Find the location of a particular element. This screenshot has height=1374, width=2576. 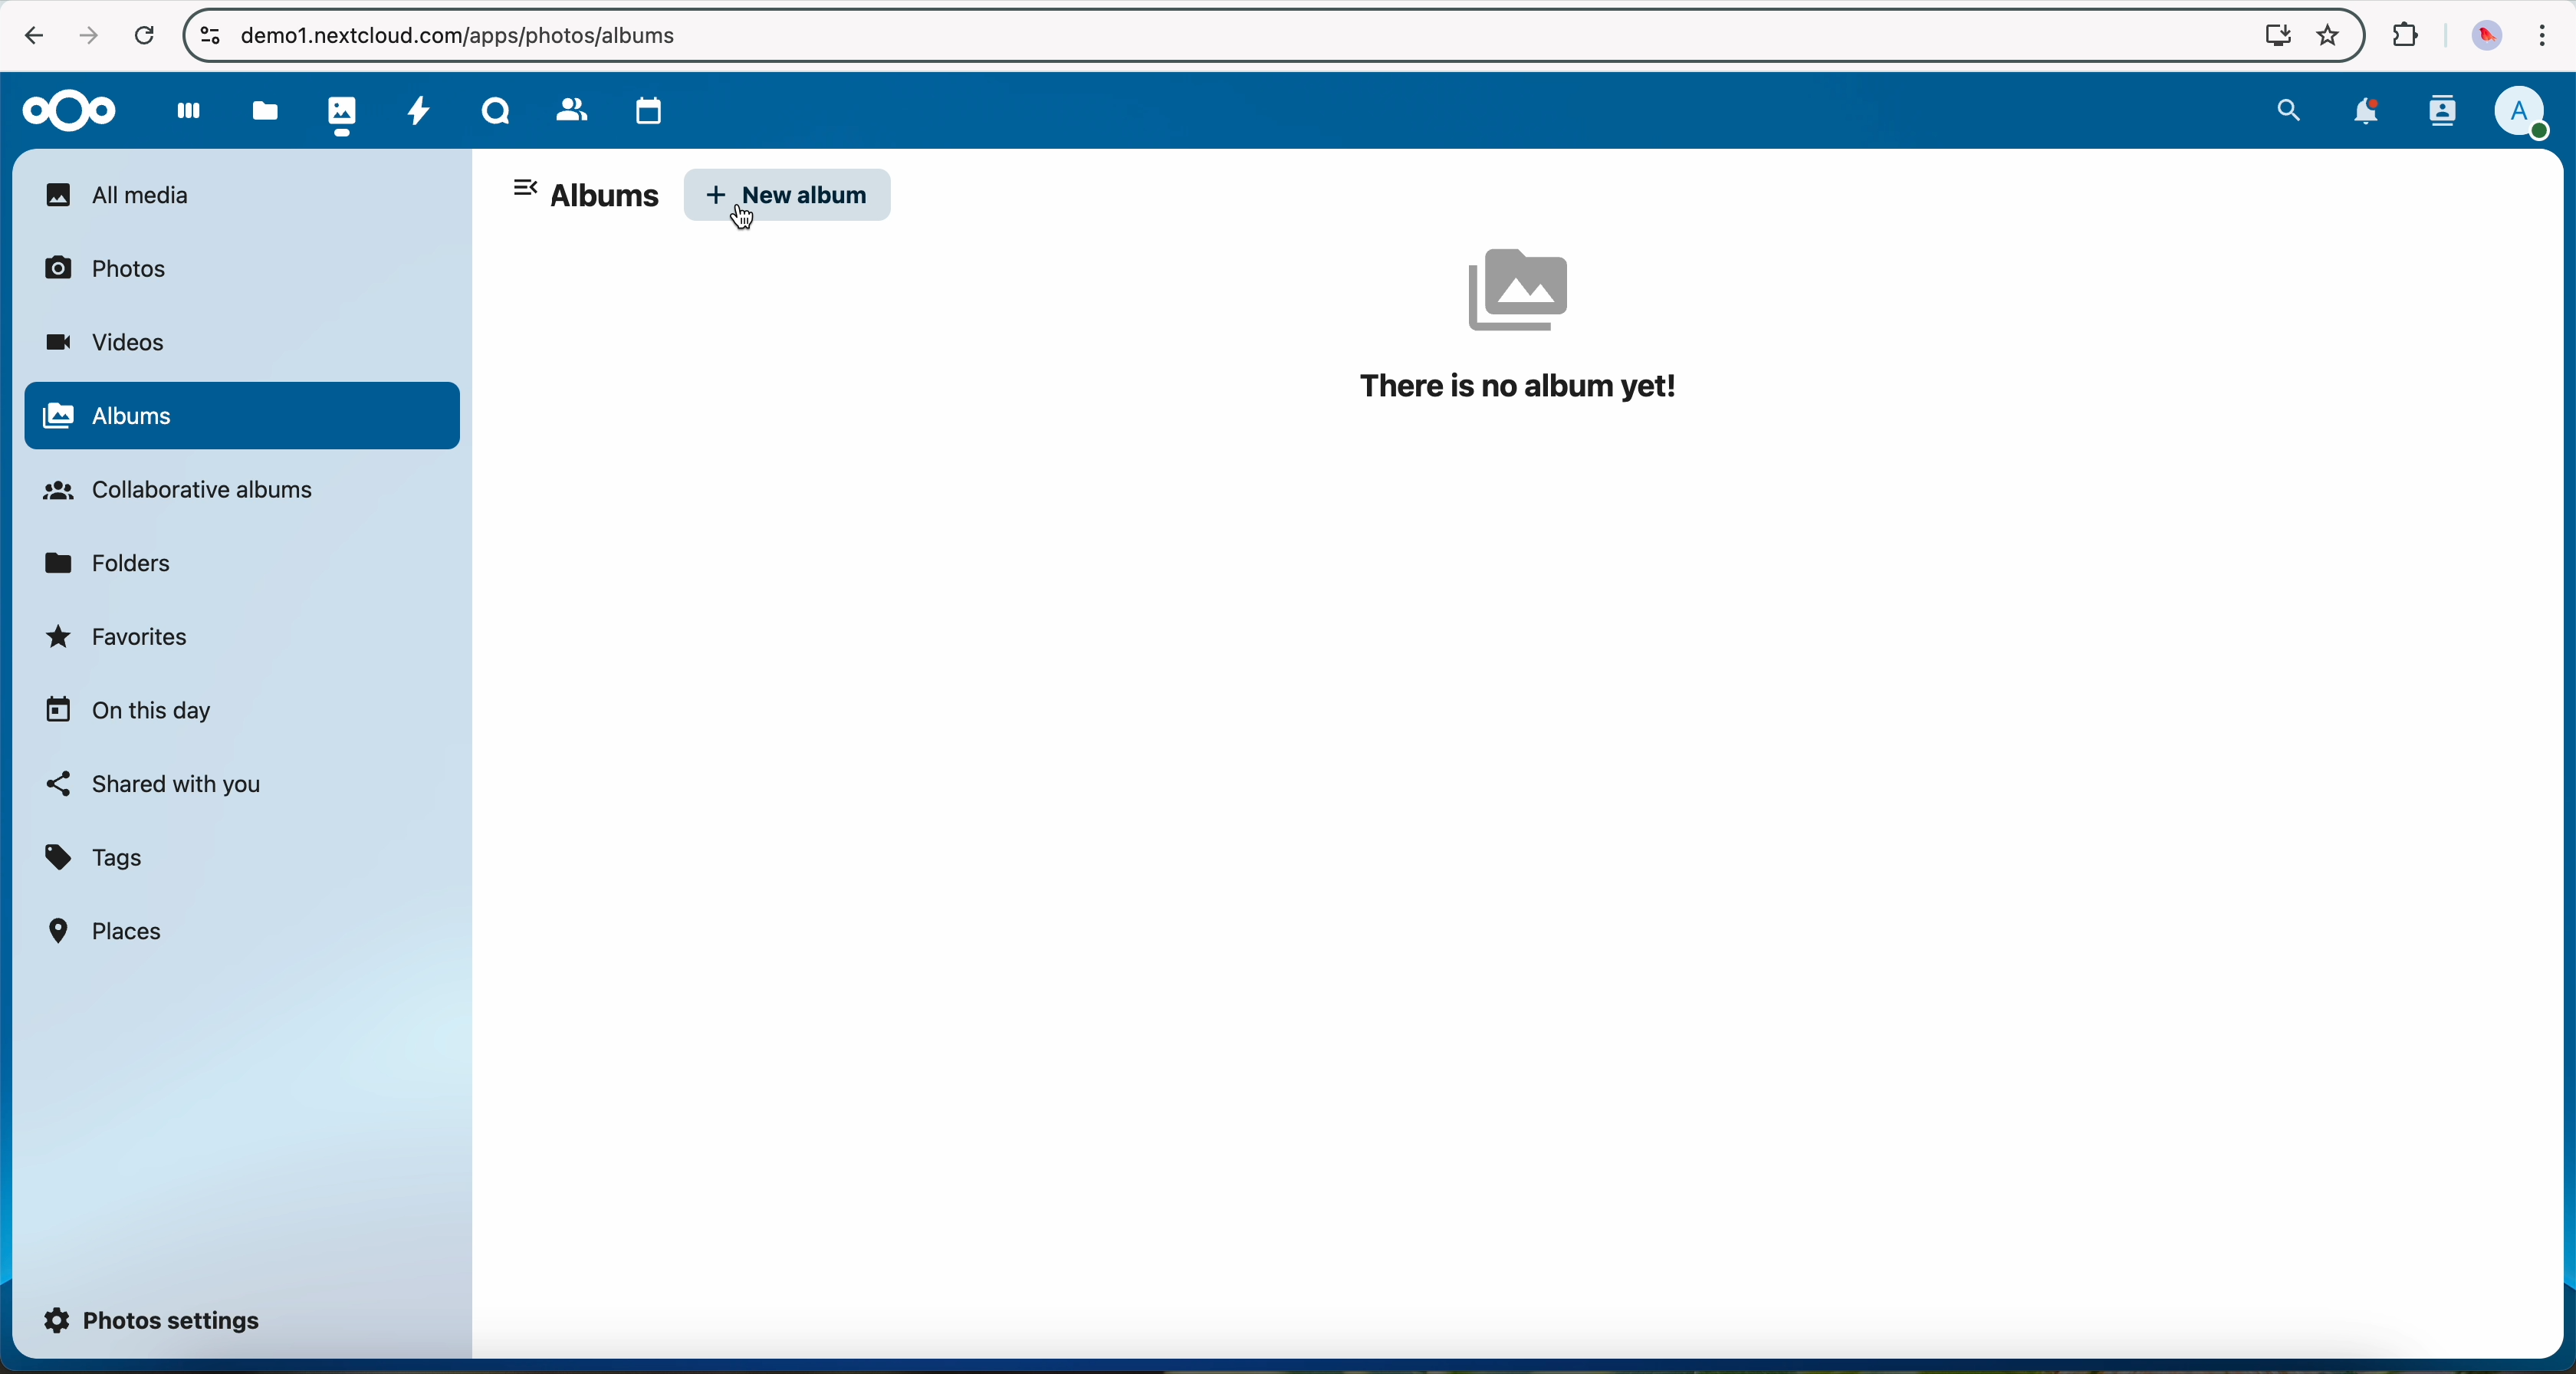

screen is located at coordinates (2268, 34).